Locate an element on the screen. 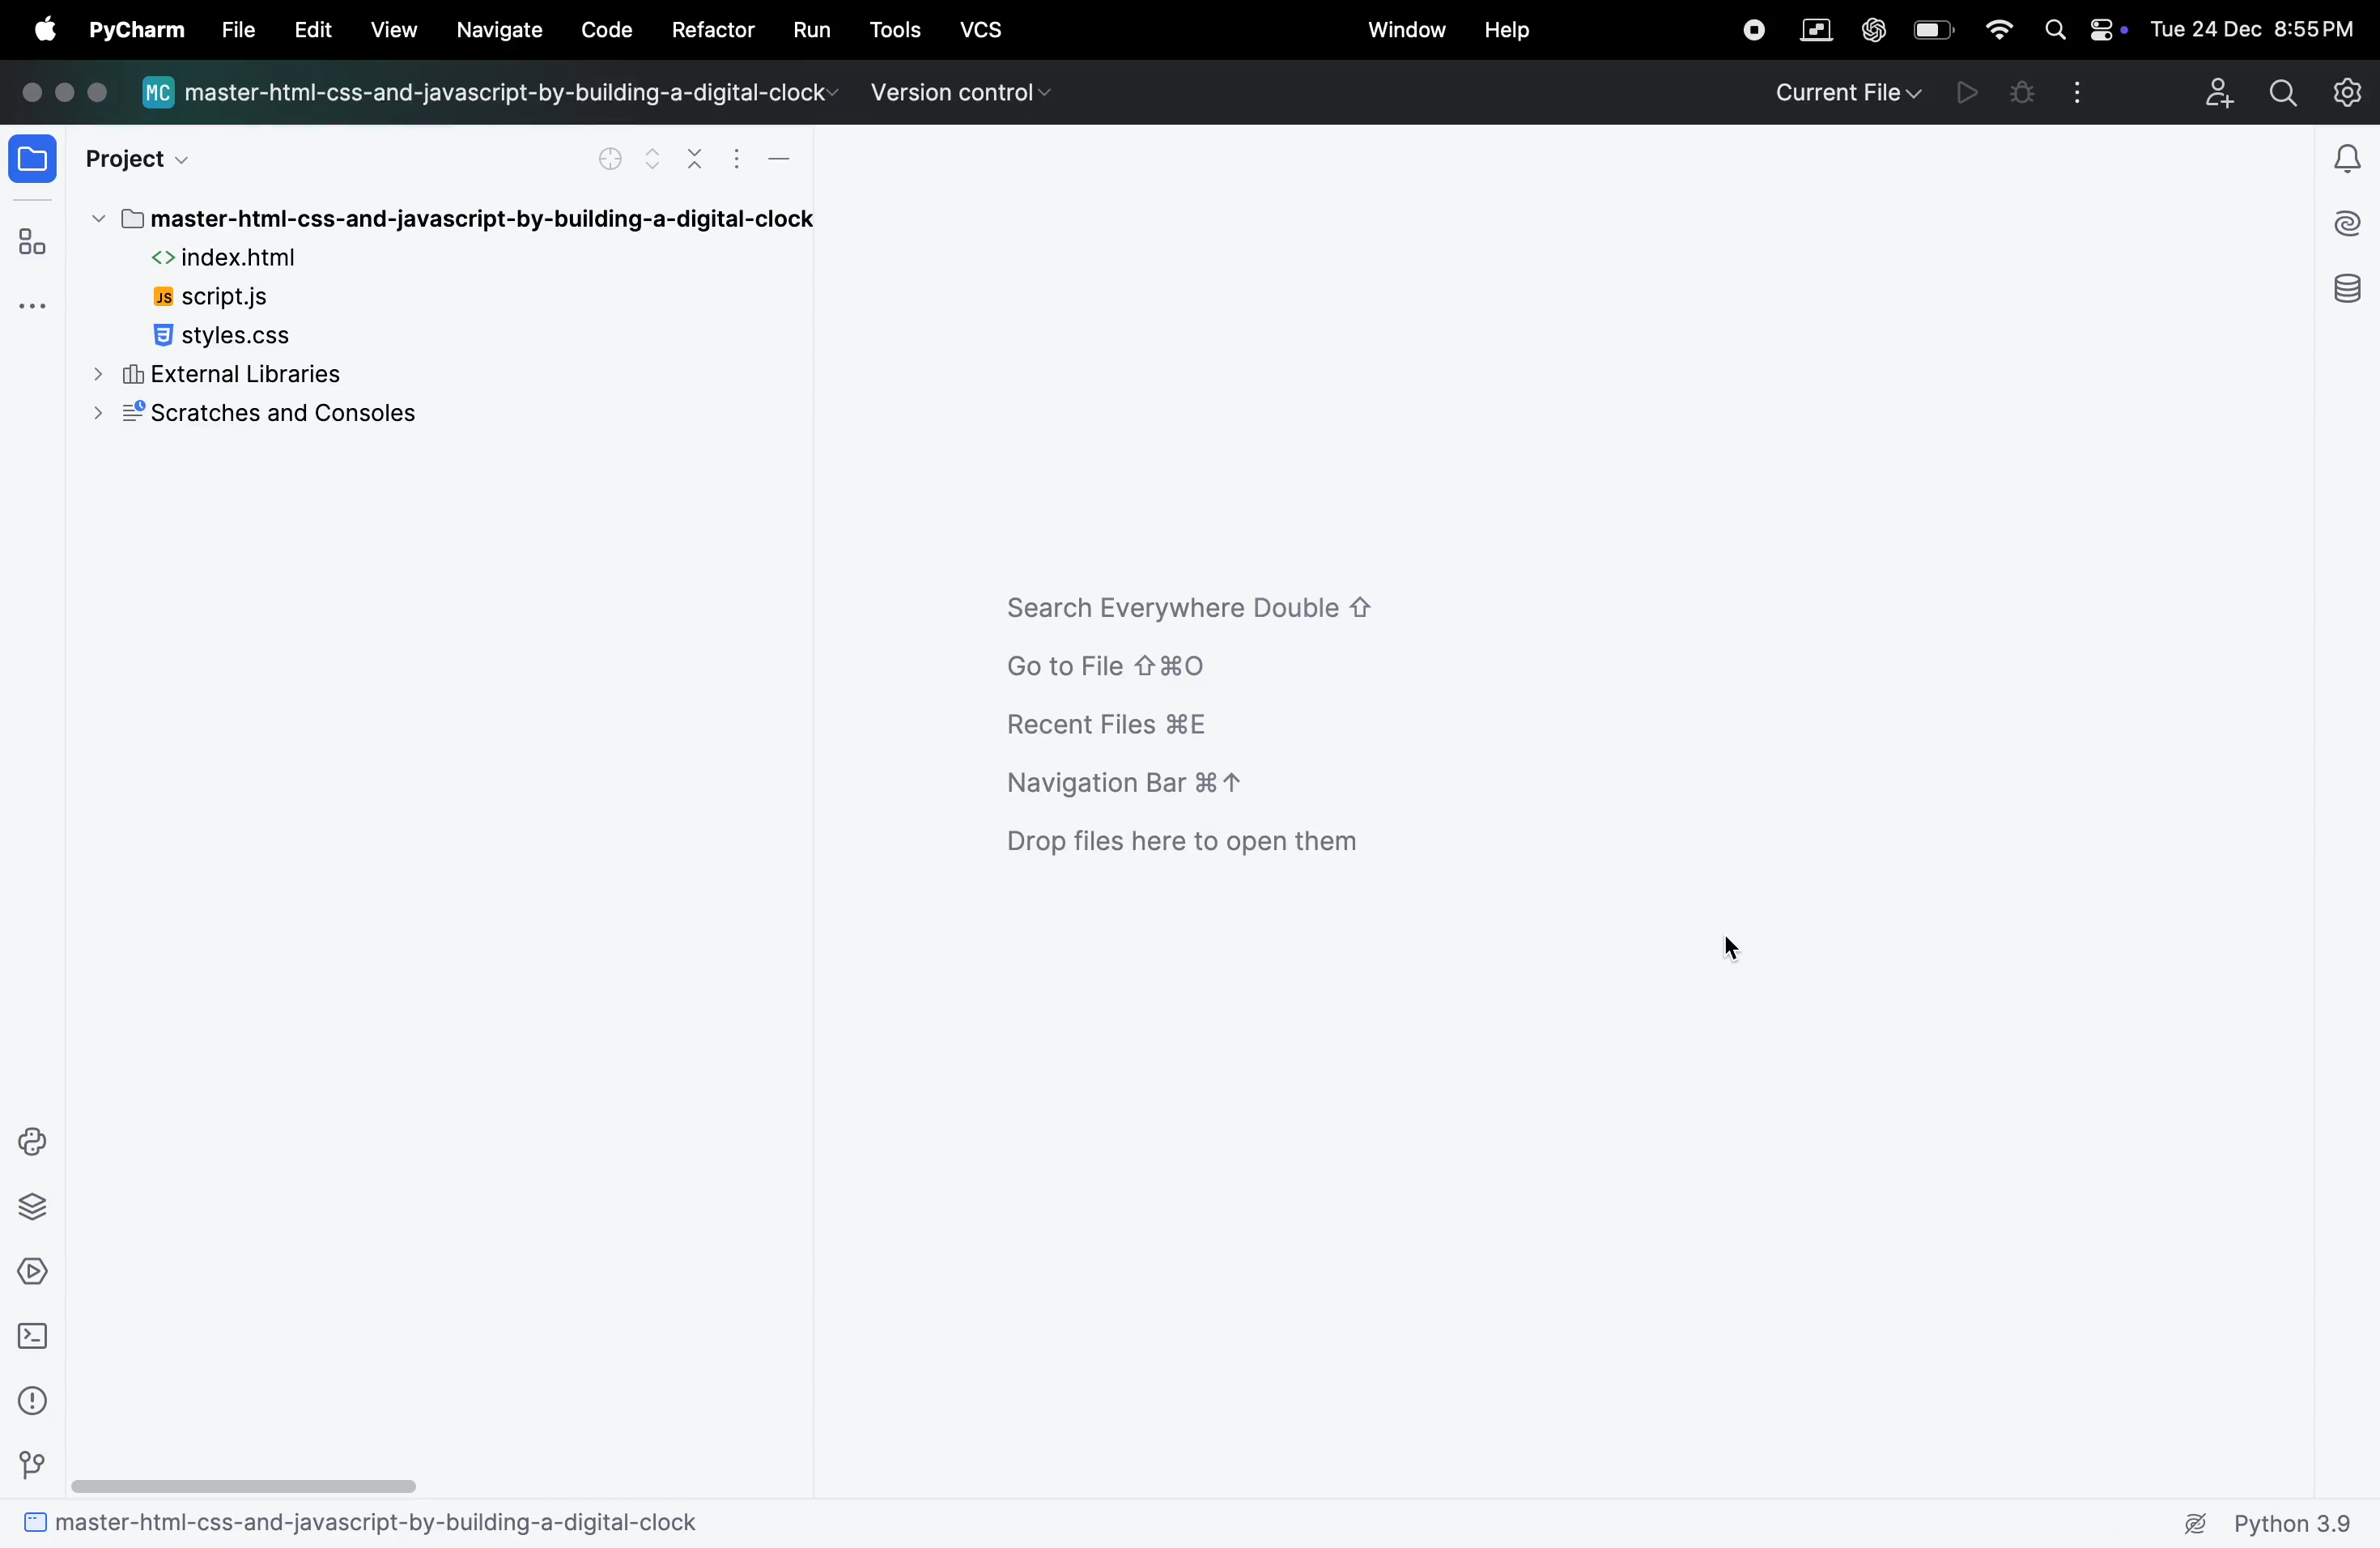 This screenshot has height=1548, width=2380. version control is located at coordinates (31, 1462).